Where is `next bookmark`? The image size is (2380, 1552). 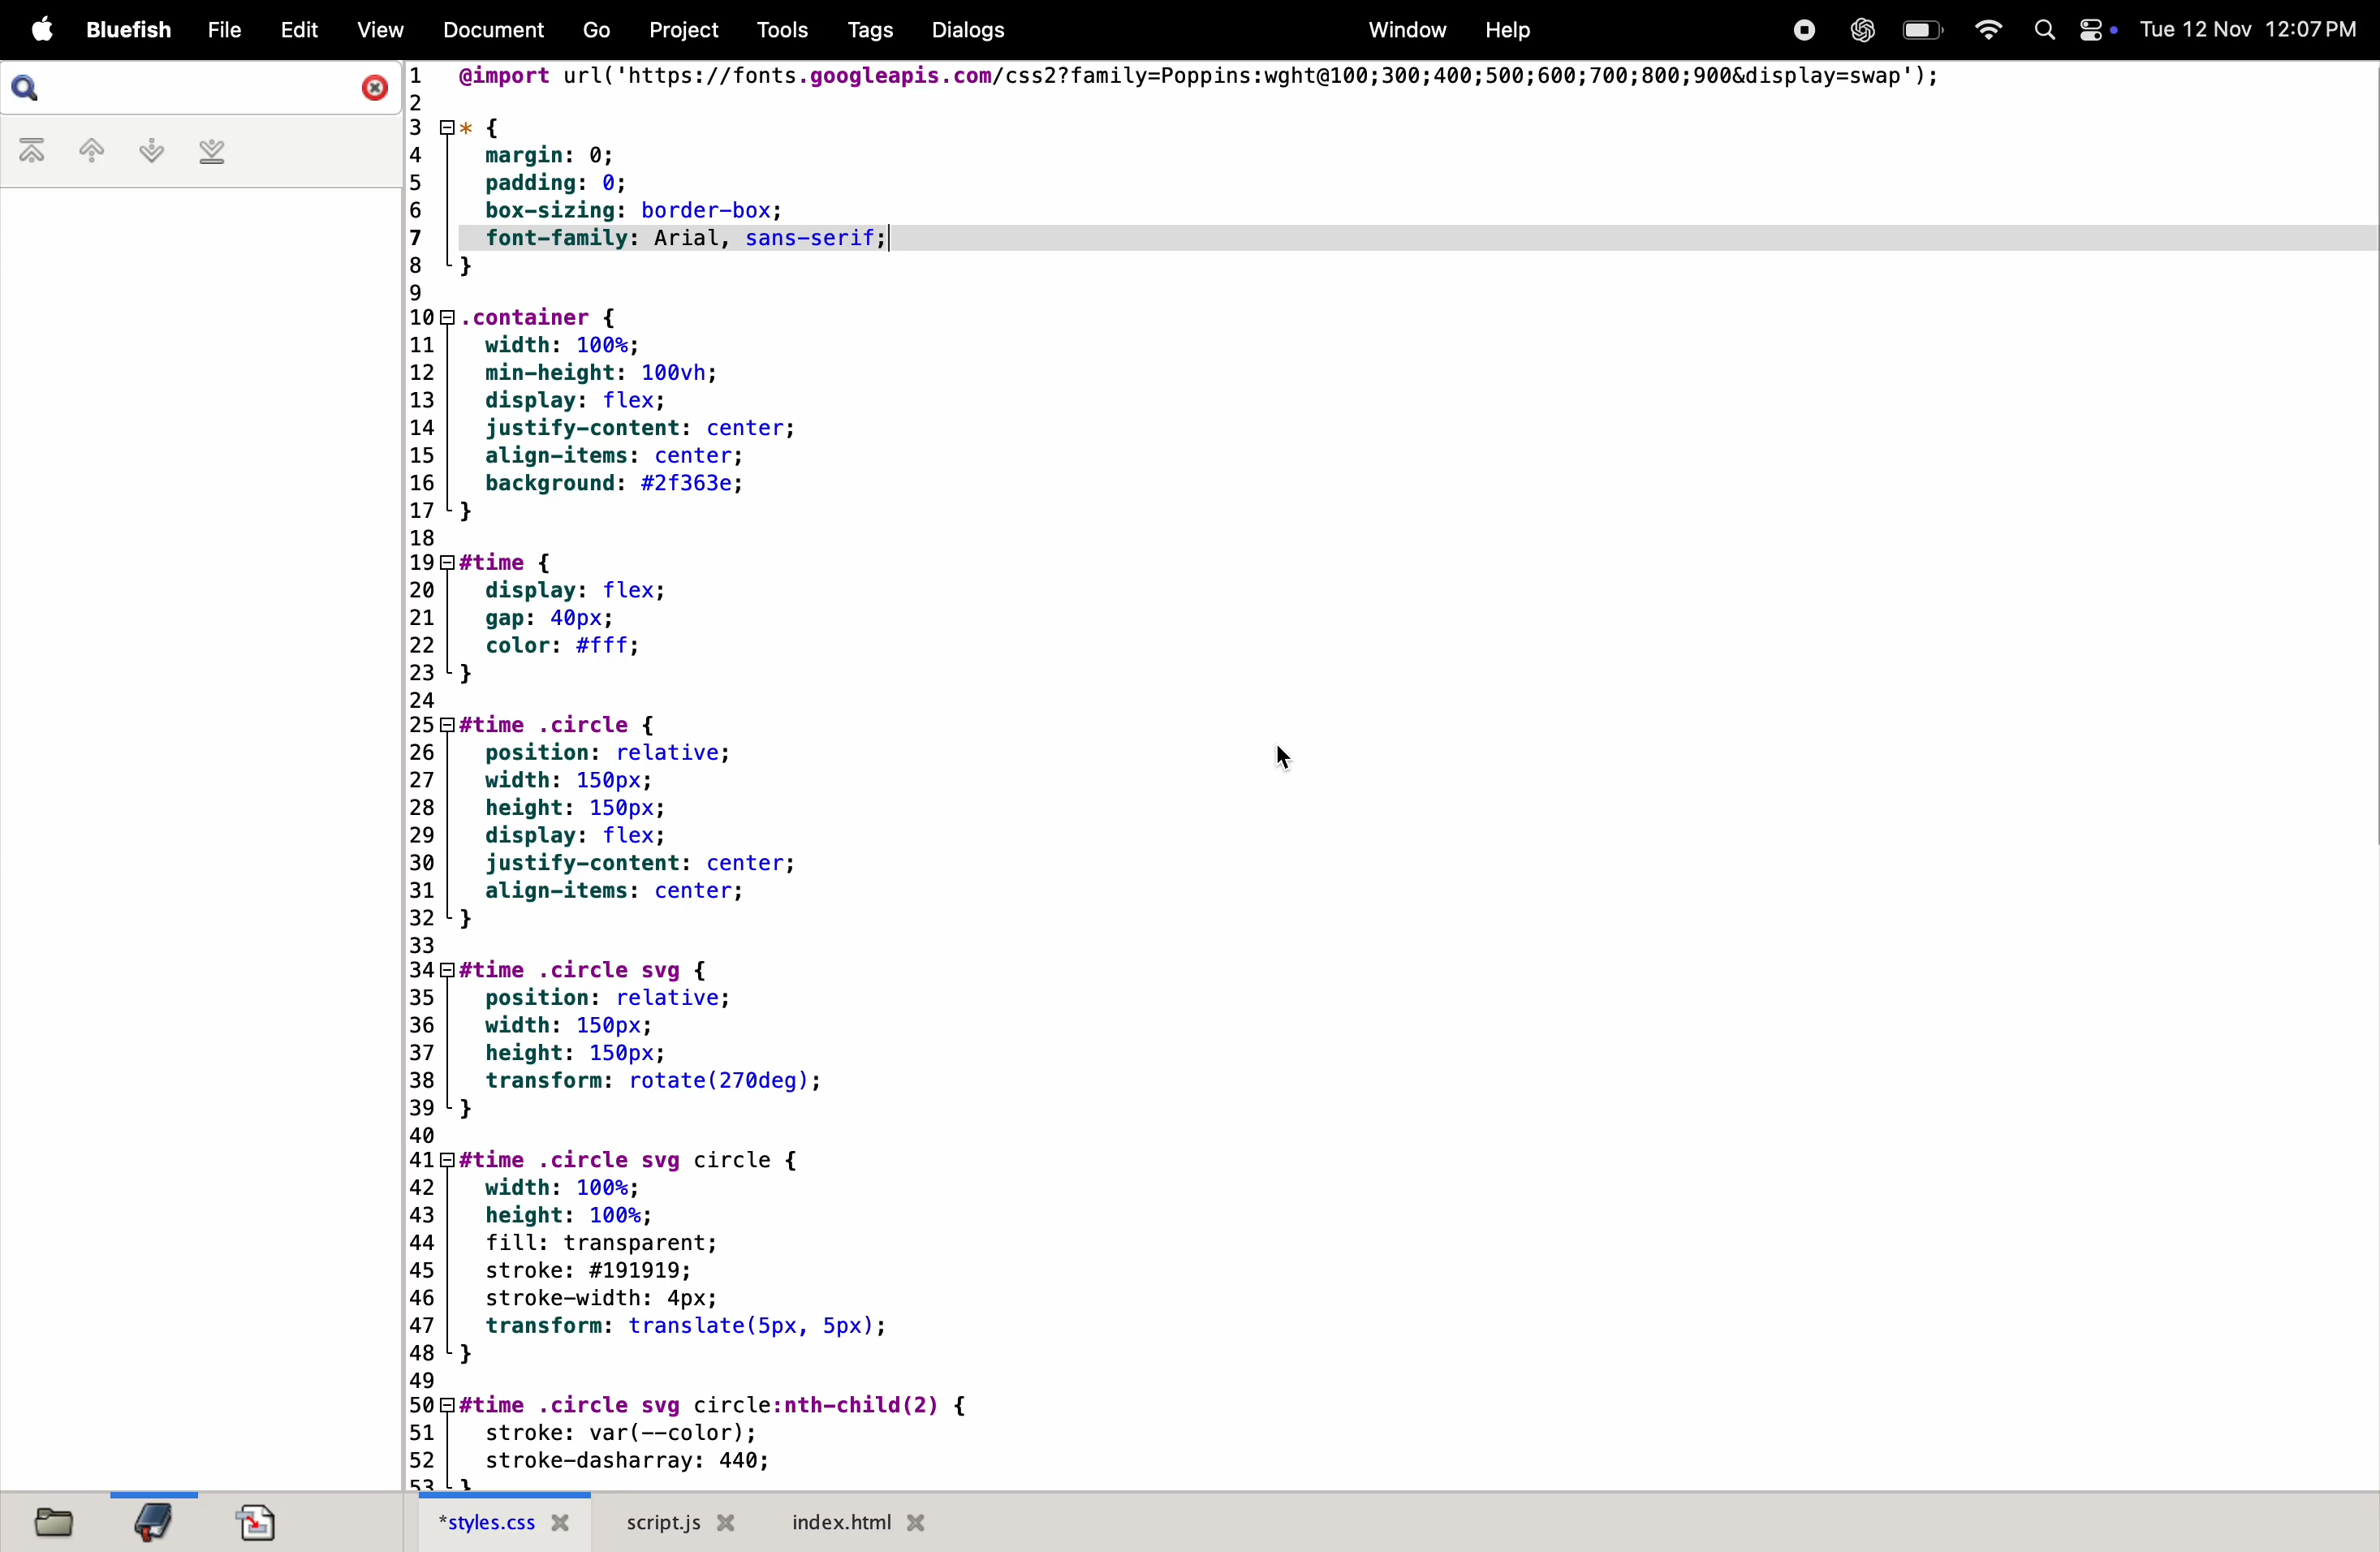
next bookmark is located at coordinates (142, 150).